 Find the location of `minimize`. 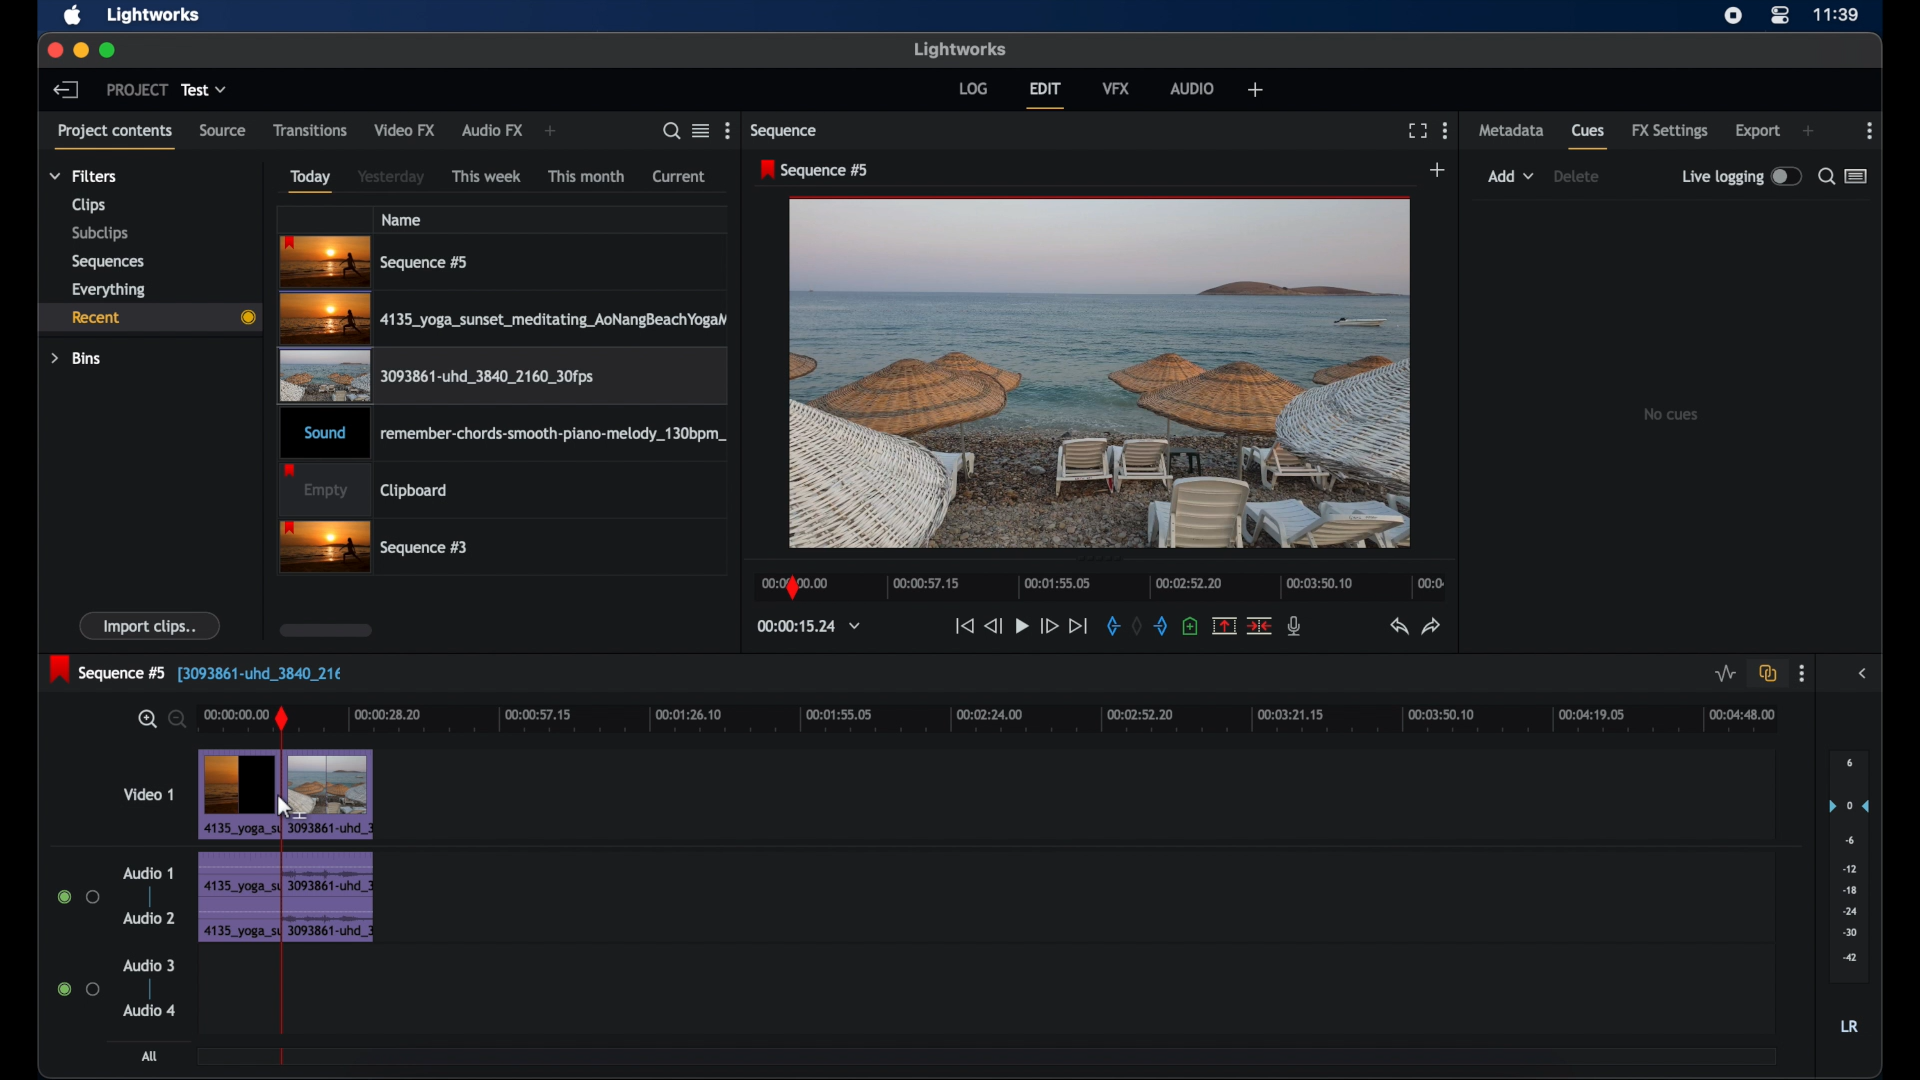

minimize is located at coordinates (82, 50).